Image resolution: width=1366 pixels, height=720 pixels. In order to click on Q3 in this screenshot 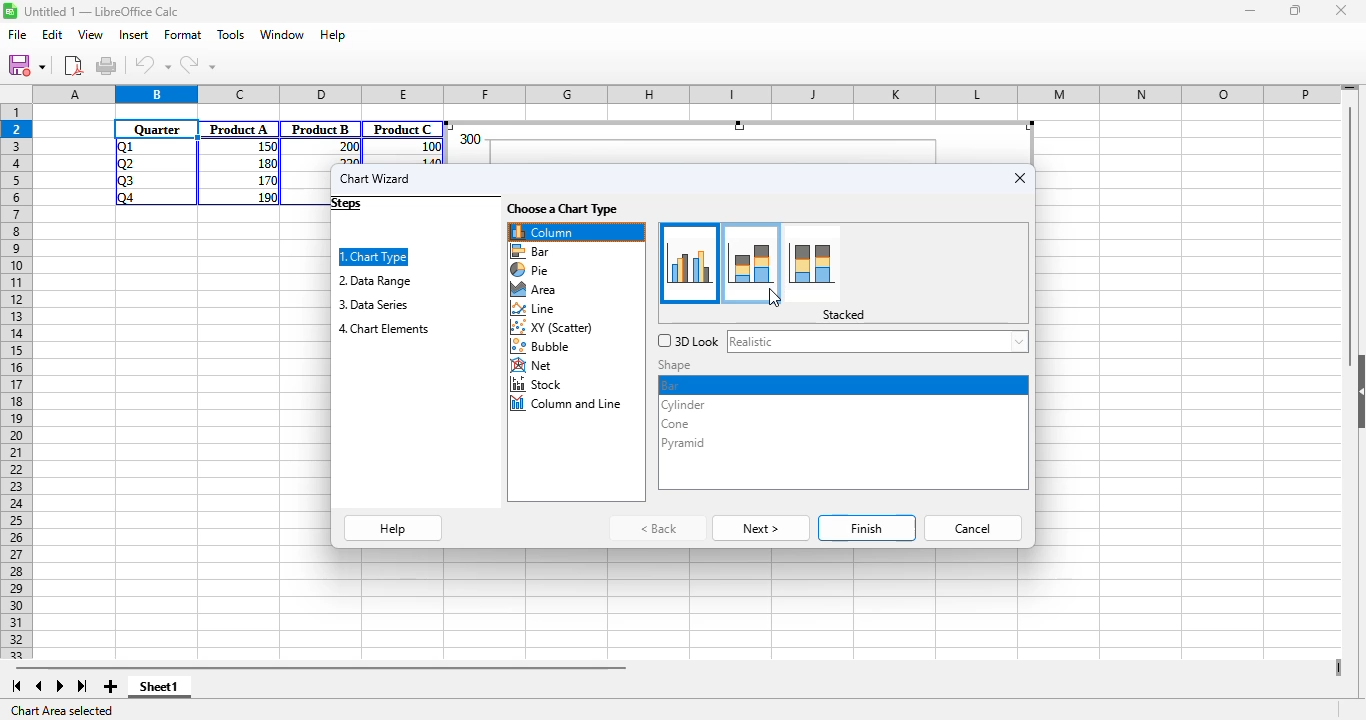, I will do `click(125, 181)`.